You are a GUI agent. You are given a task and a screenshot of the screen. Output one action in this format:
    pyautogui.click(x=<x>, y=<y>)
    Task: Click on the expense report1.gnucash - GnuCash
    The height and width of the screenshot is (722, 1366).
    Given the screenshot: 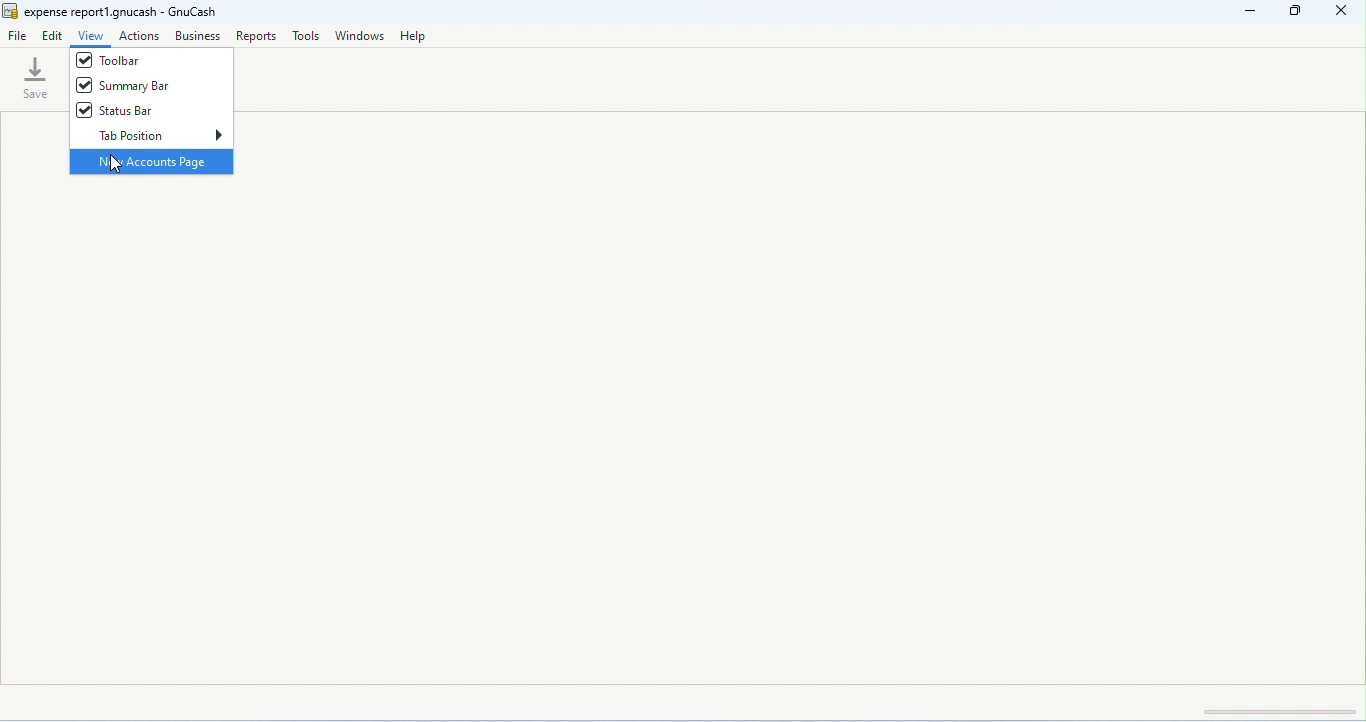 What is the action you would take?
    pyautogui.click(x=126, y=11)
    